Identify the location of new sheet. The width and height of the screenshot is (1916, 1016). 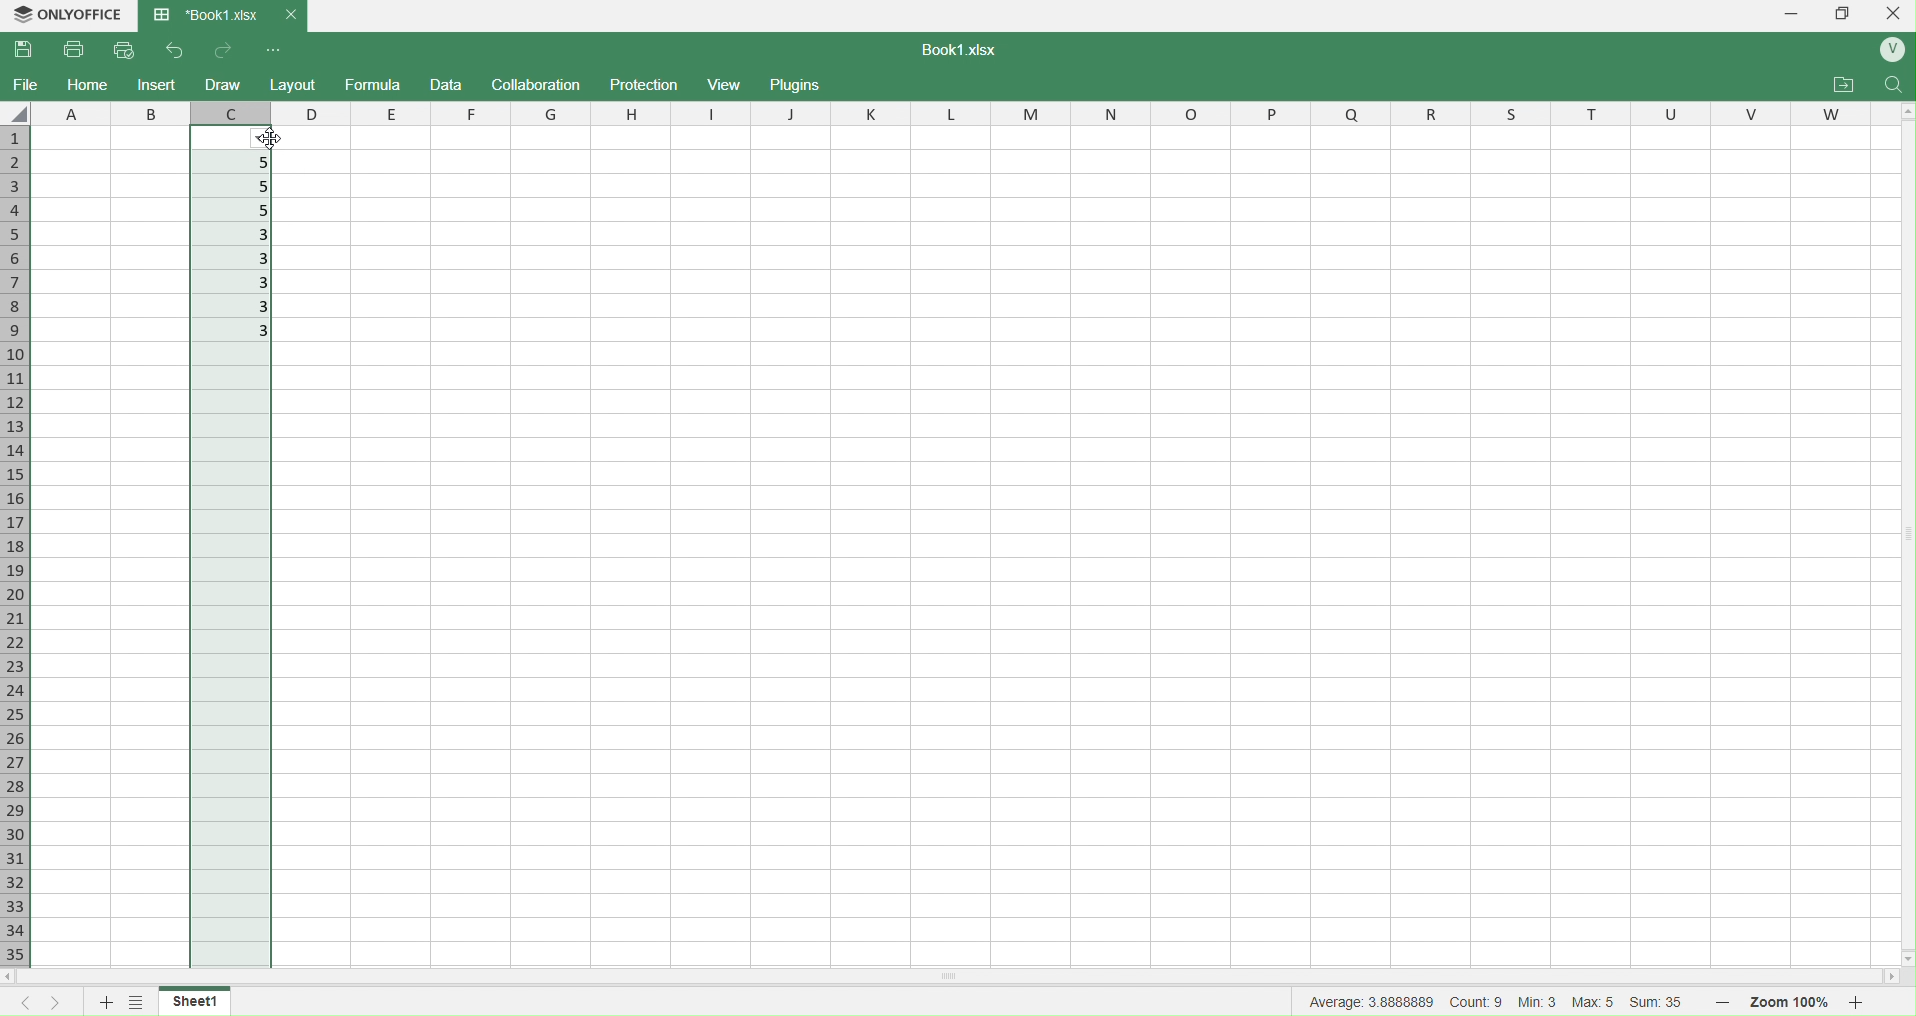
(108, 1002).